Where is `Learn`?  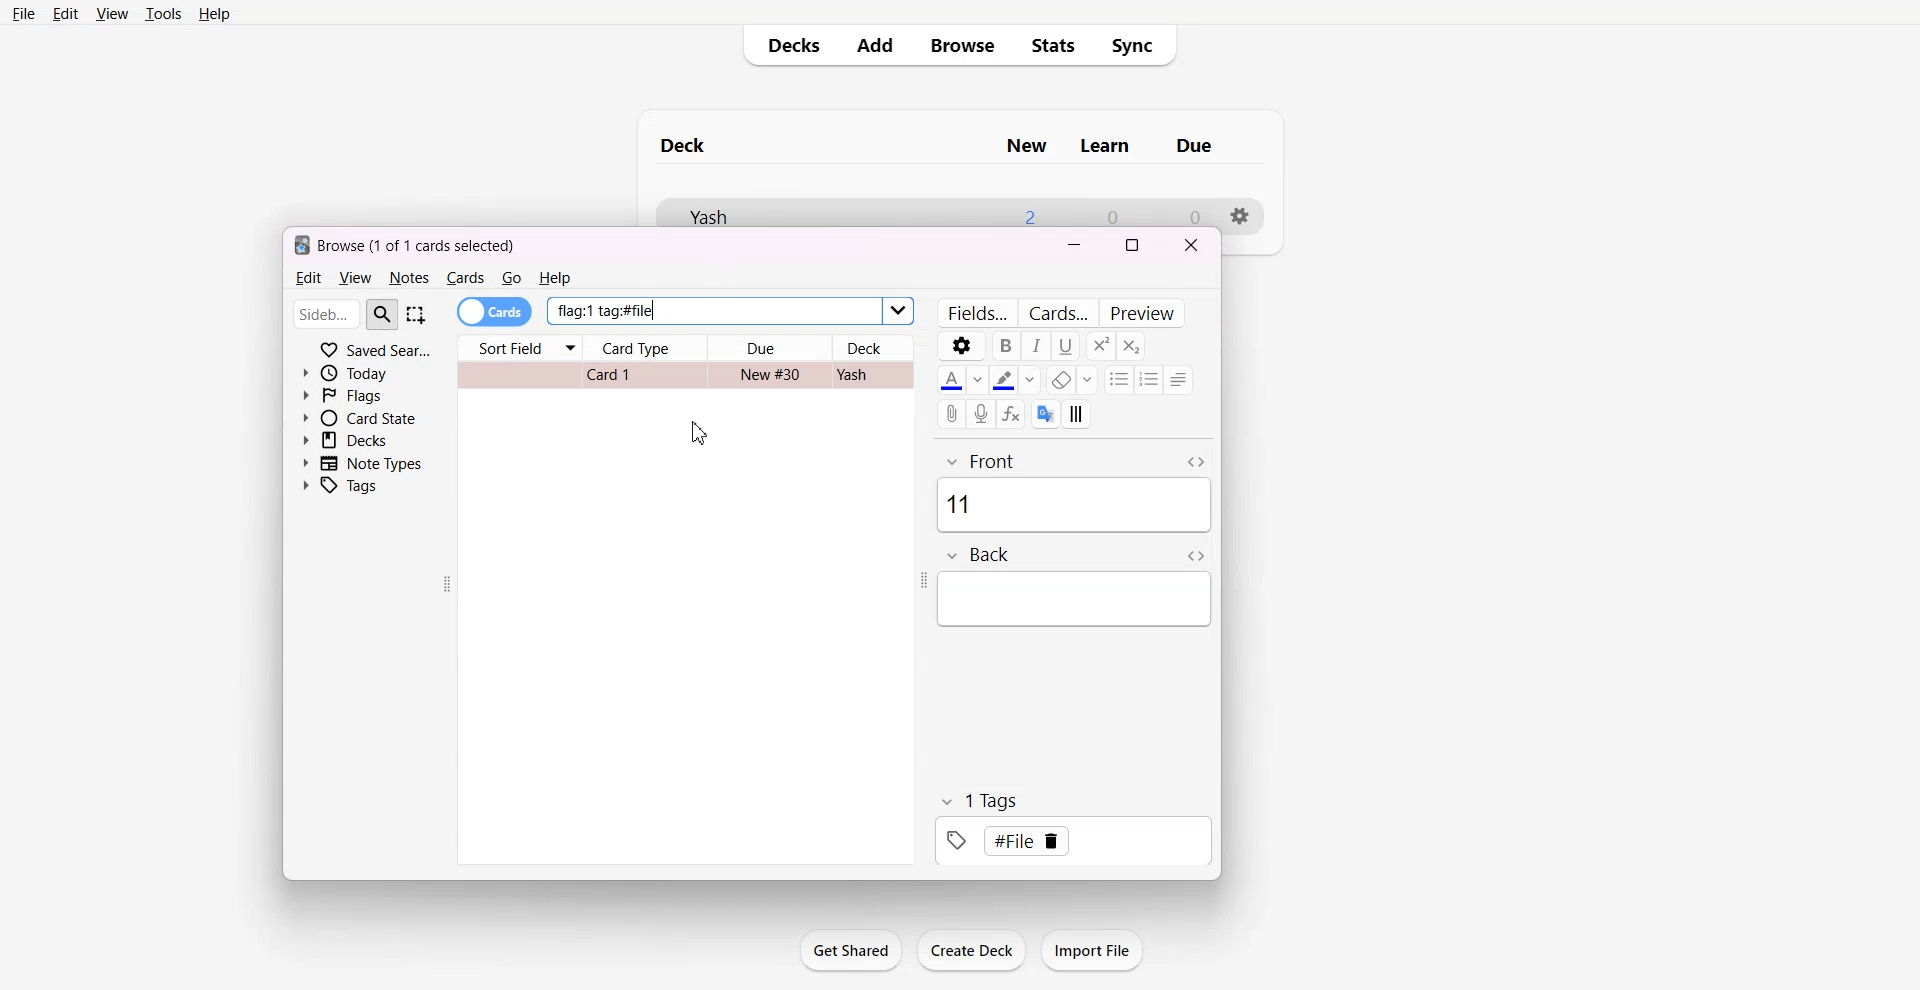
Learn is located at coordinates (1114, 144).